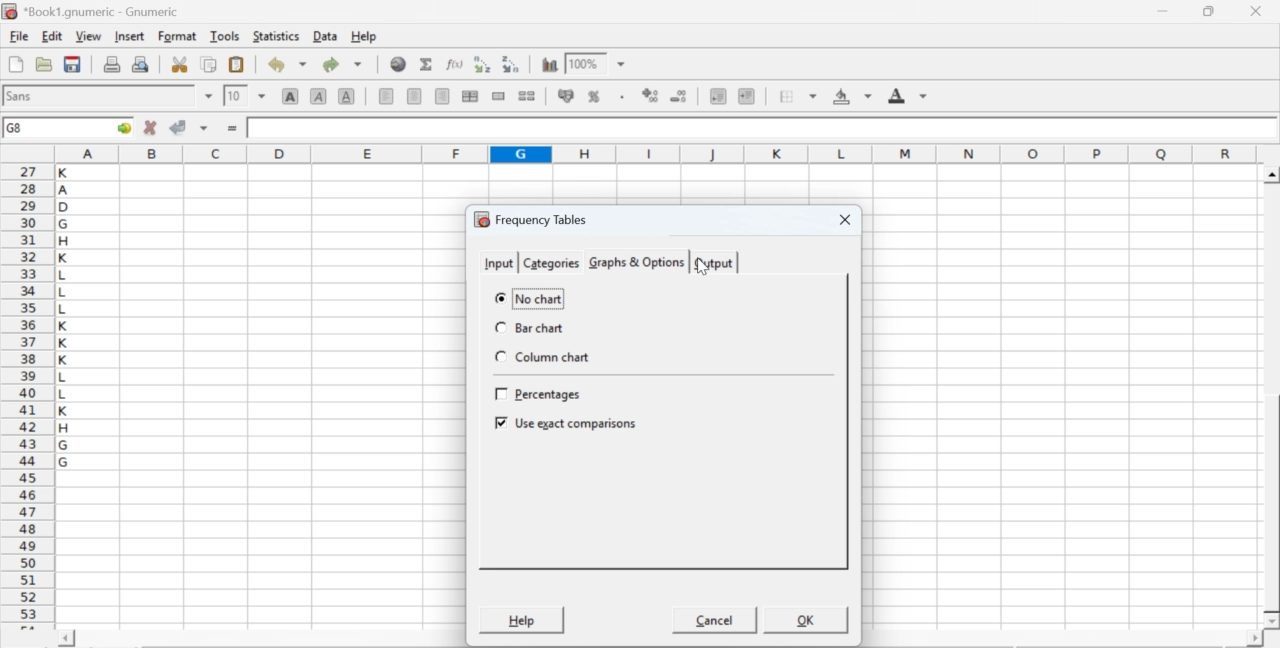 This screenshot has height=648, width=1280. I want to click on redo, so click(342, 64).